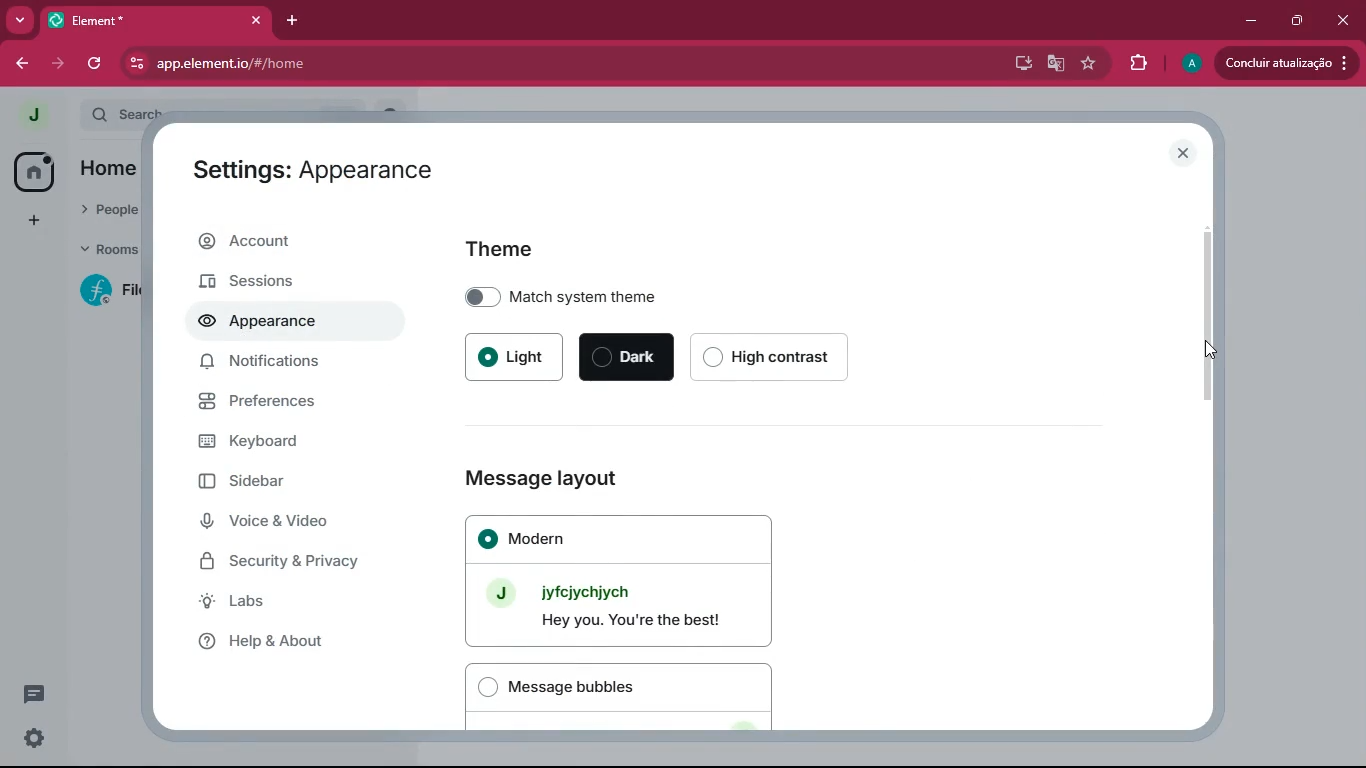 The width and height of the screenshot is (1366, 768). Describe the element at coordinates (97, 66) in the screenshot. I see `refresh` at that location.